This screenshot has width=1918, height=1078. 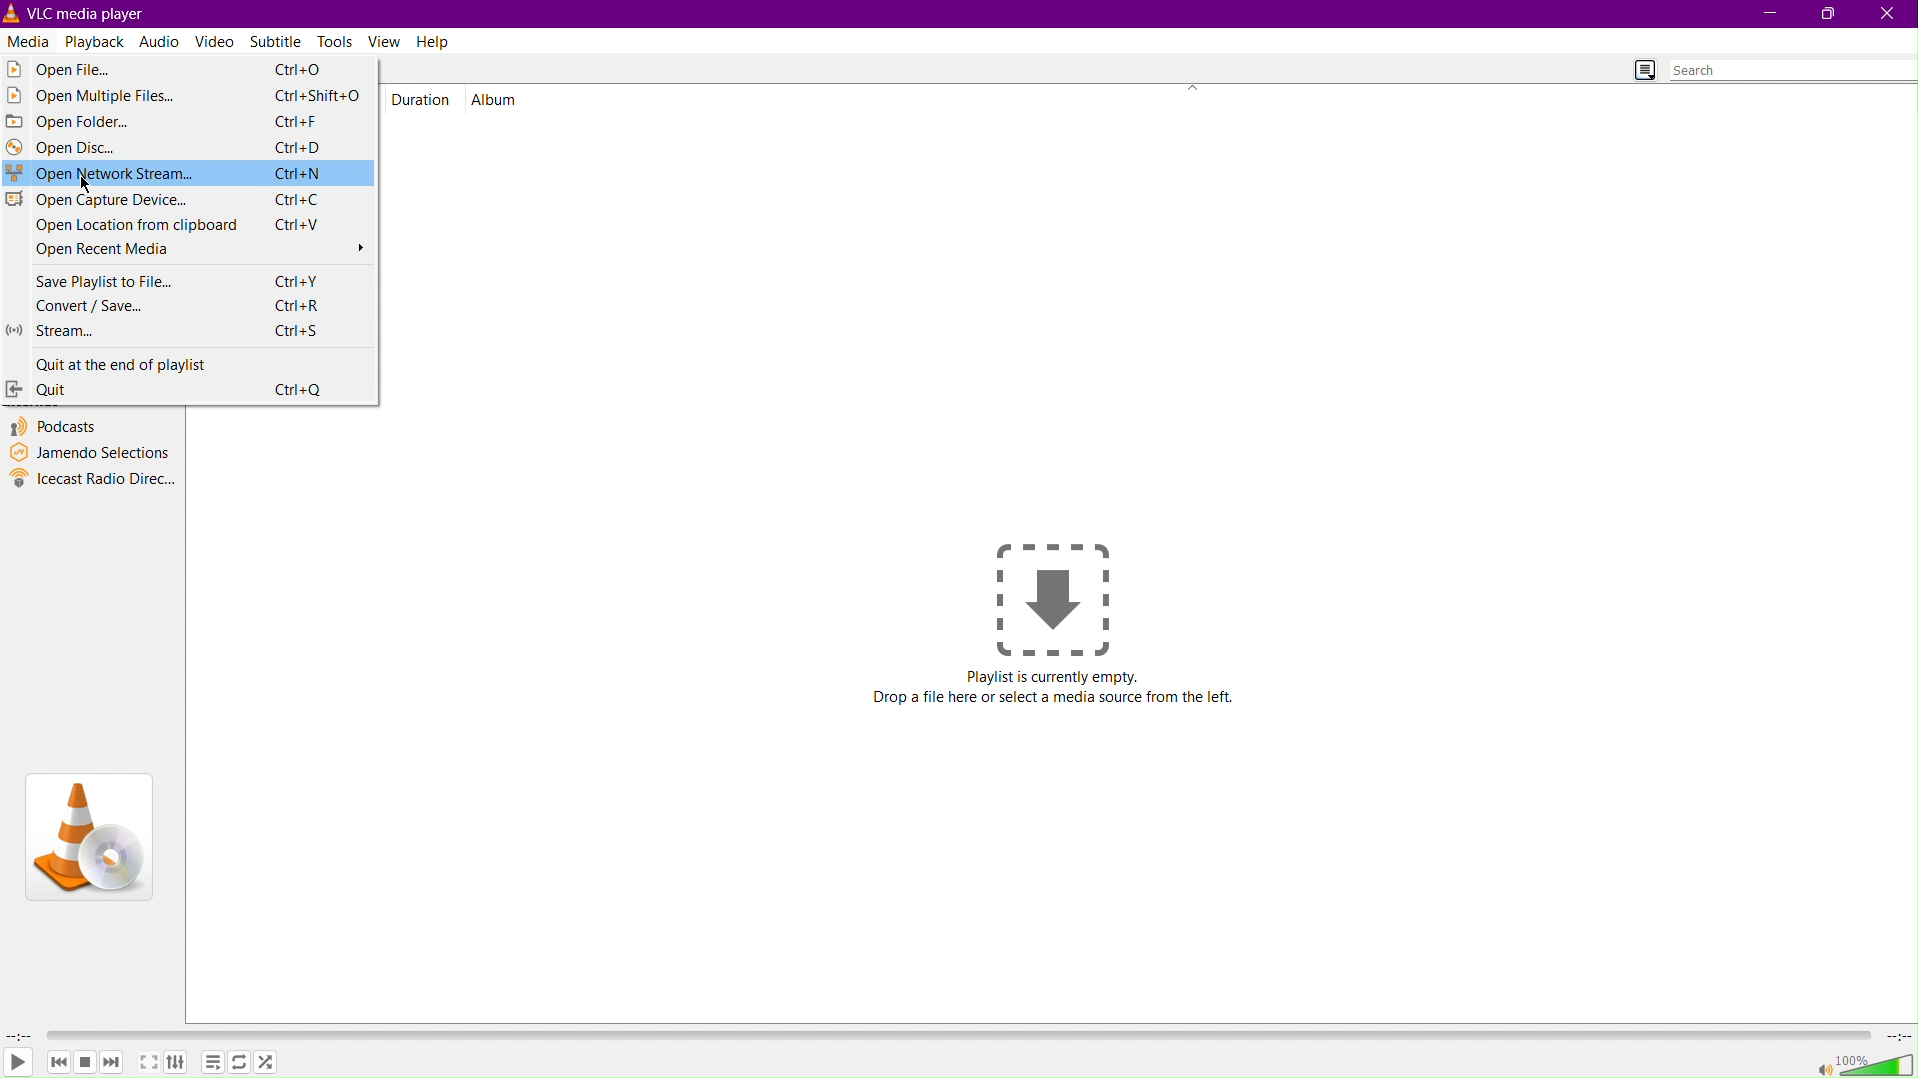 I want to click on Random, so click(x=271, y=1063).